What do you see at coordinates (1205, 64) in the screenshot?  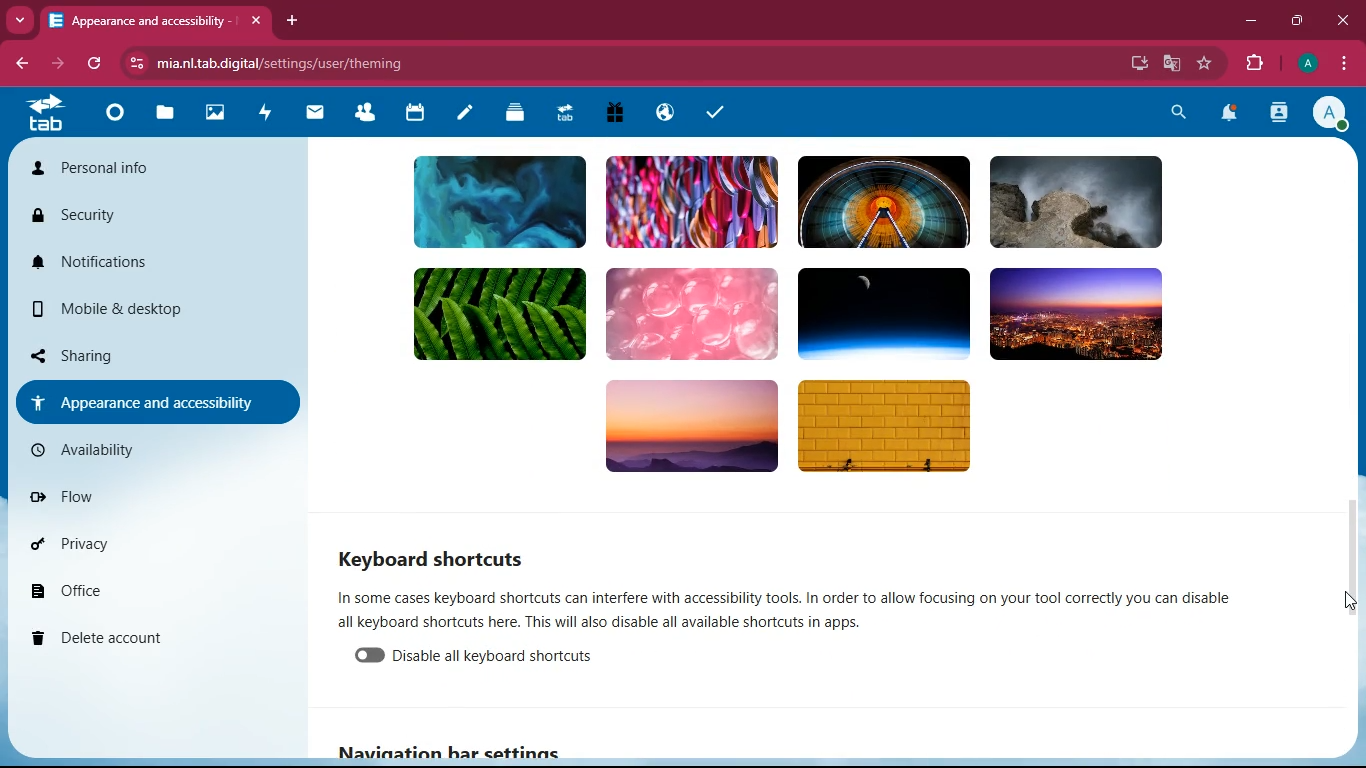 I see `favourite` at bounding box center [1205, 64].